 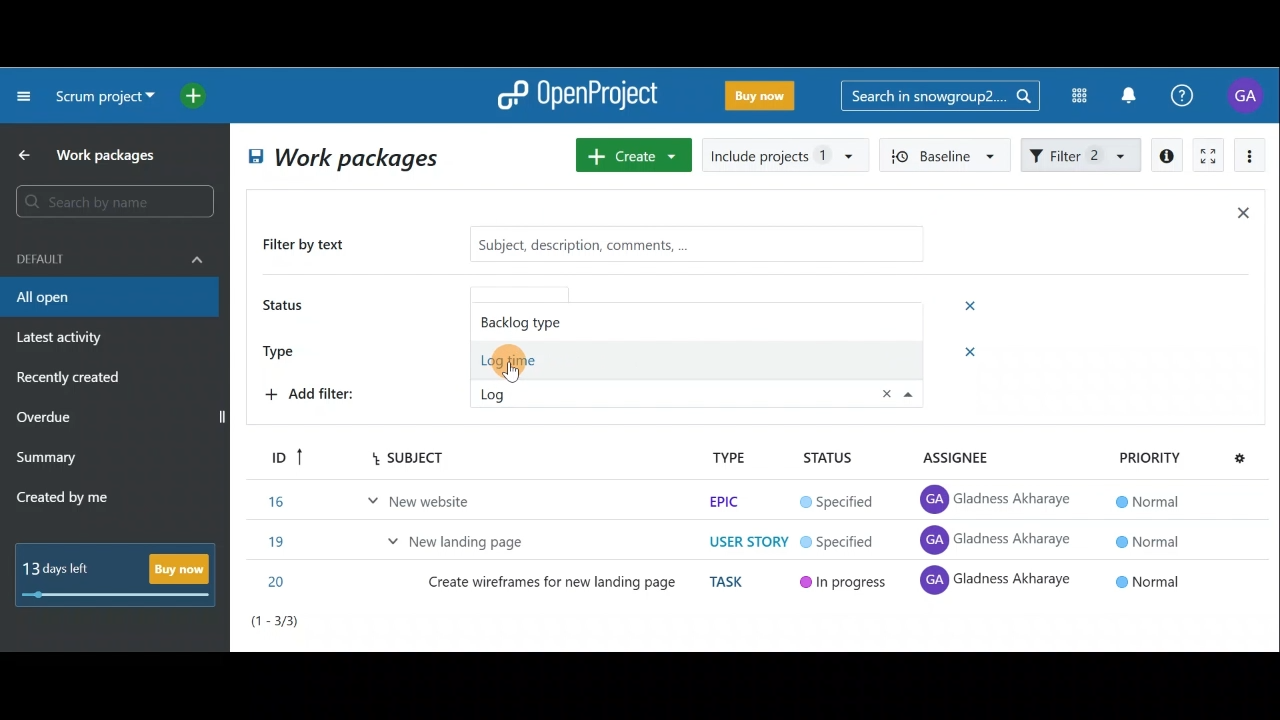 I want to click on page TASK a(GA) Gladness Akharaye, so click(x=998, y=540).